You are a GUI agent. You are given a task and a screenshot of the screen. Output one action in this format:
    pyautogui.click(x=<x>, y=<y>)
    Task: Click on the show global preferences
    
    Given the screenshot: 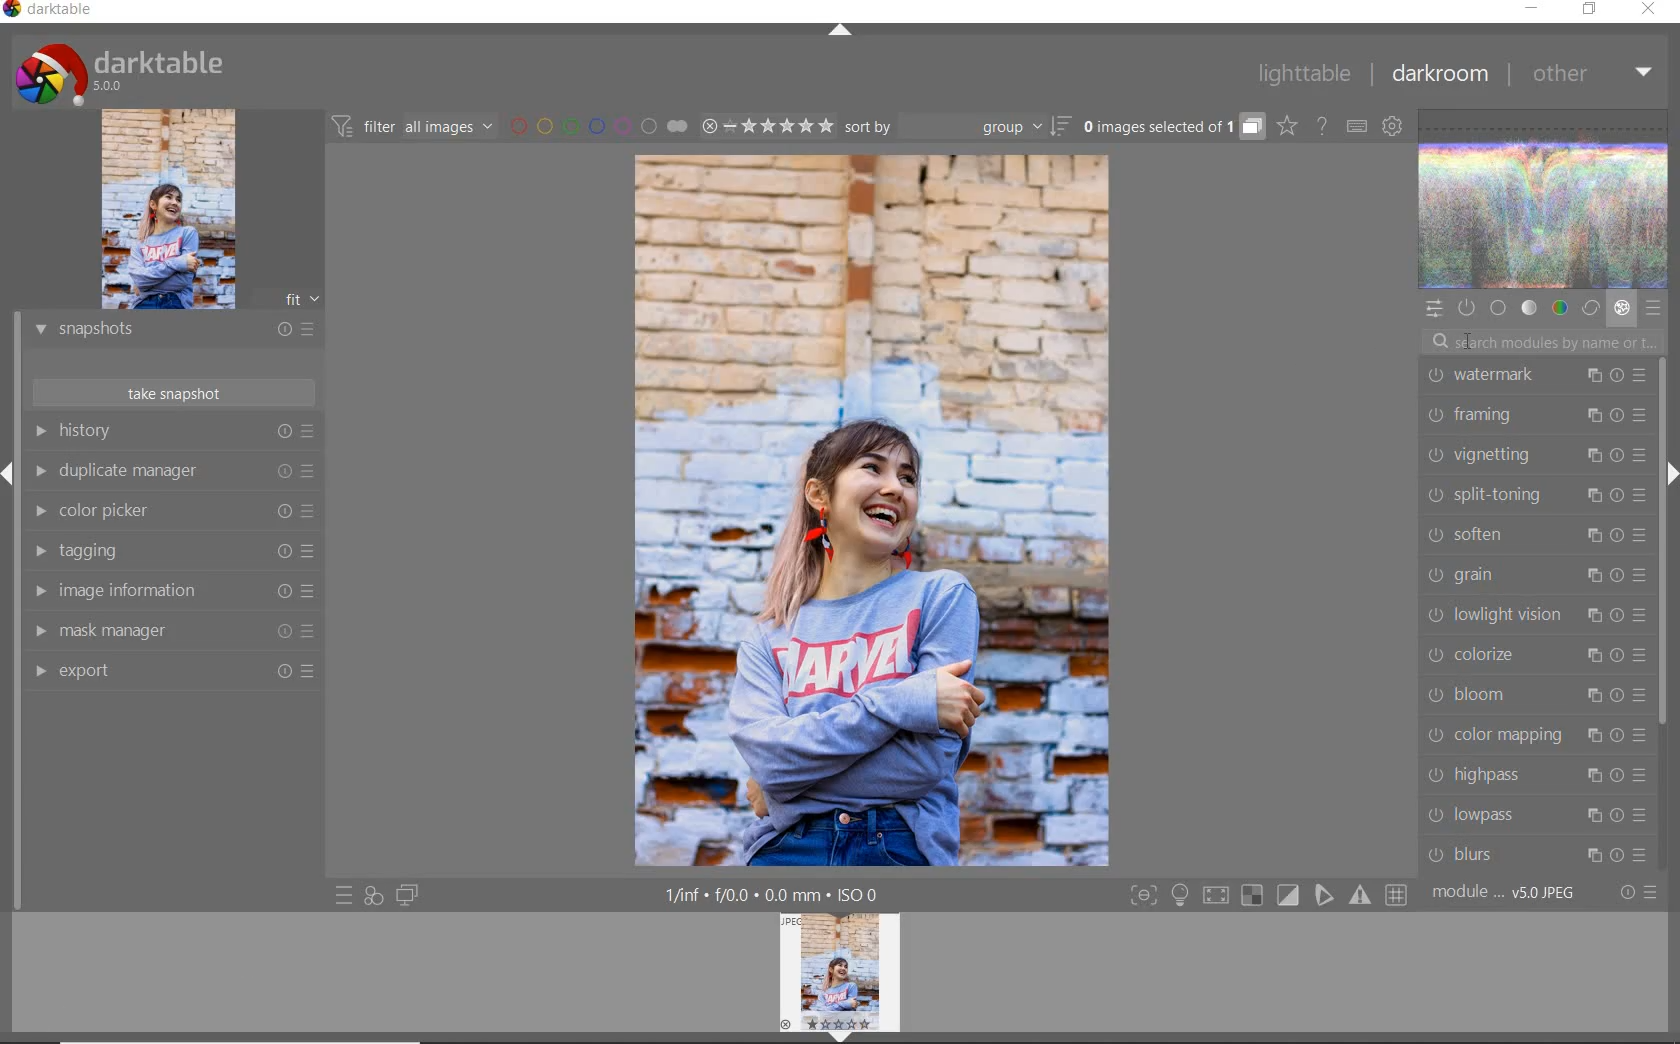 What is the action you would take?
    pyautogui.click(x=1393, y=128)
    